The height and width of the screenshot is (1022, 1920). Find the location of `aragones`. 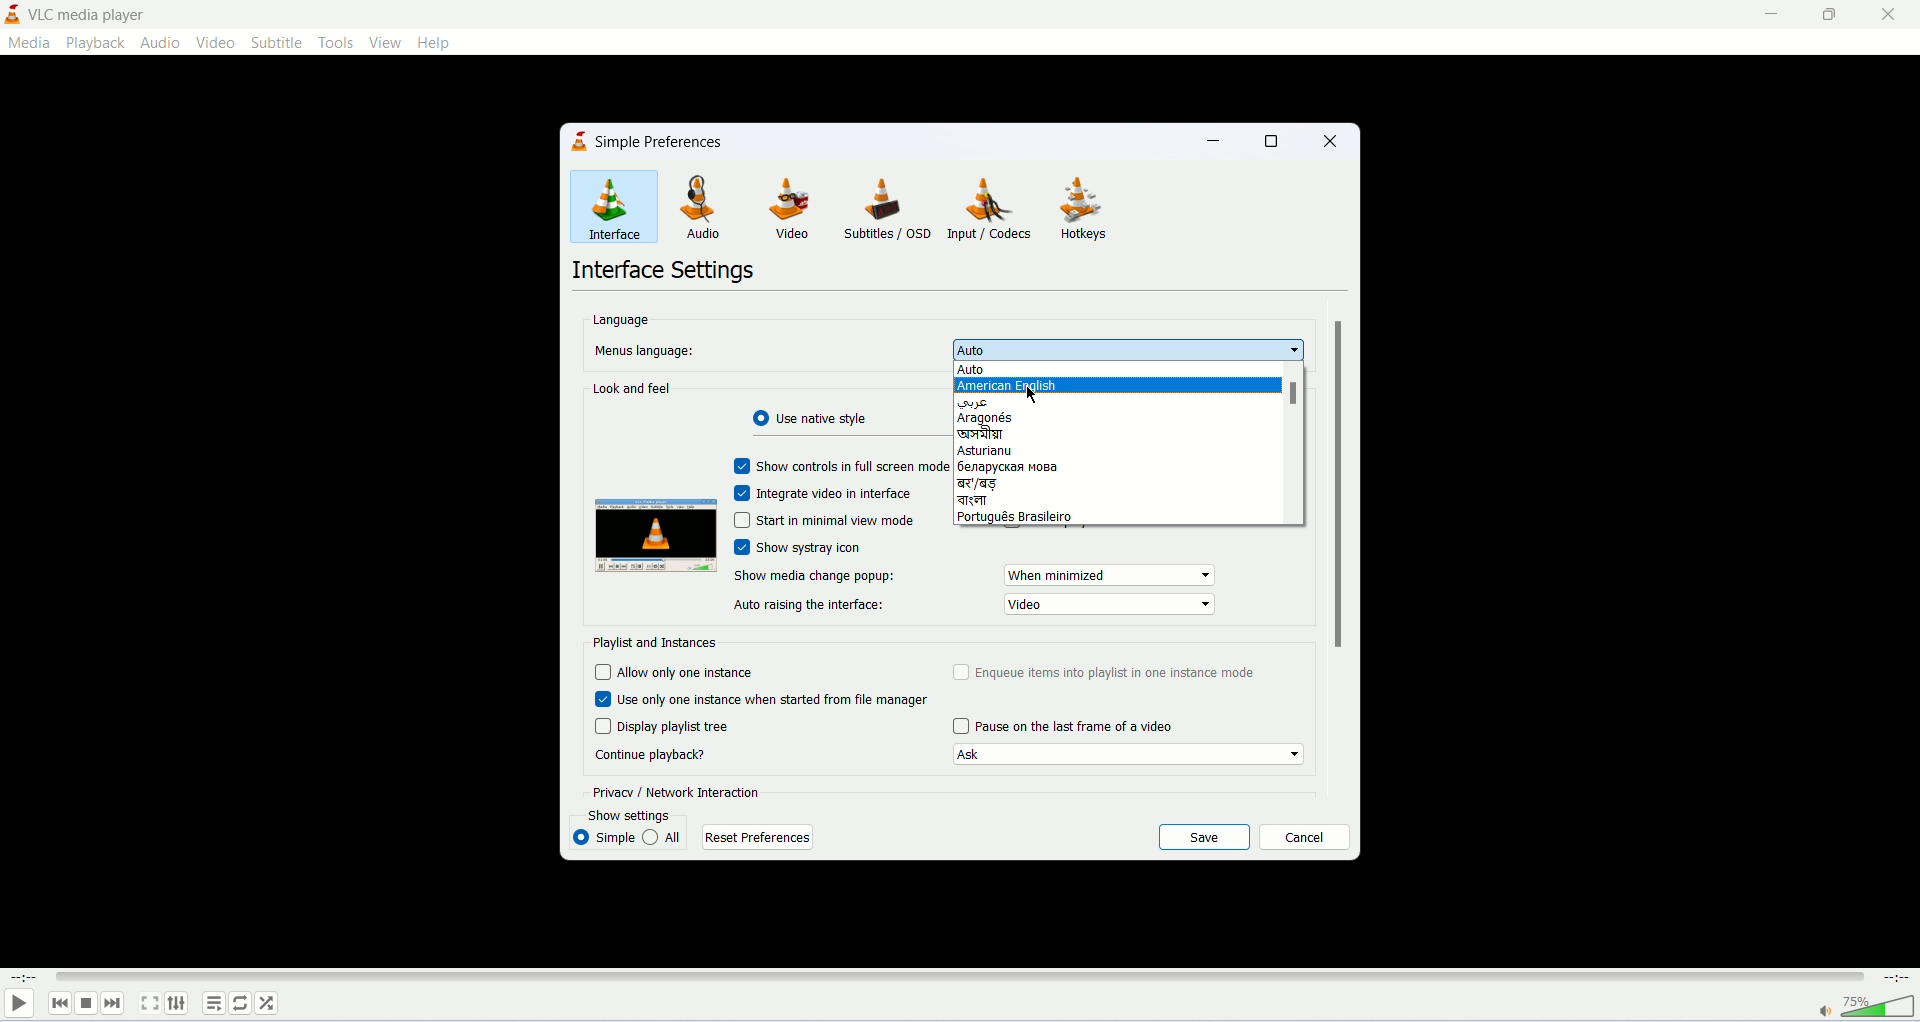

aragones is located at coordinates (1018, 418).